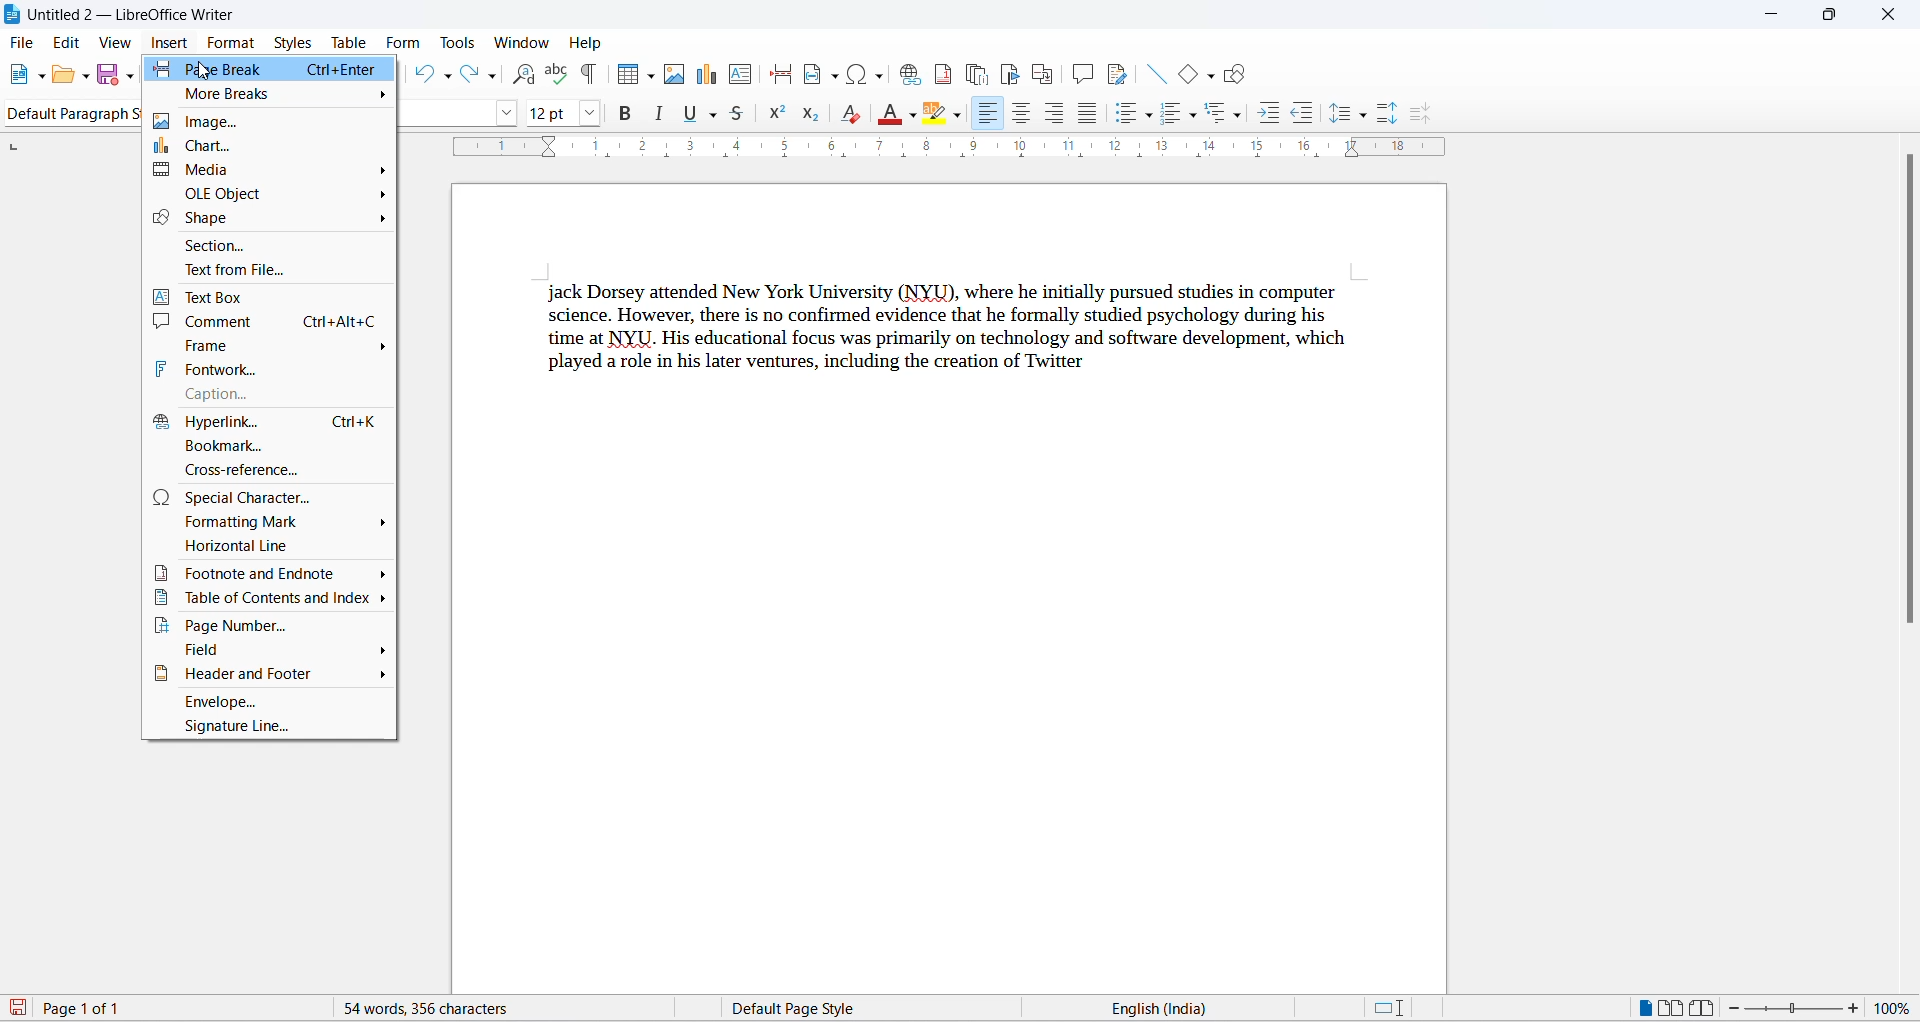  I want to click on subscript, so click(809, 115).